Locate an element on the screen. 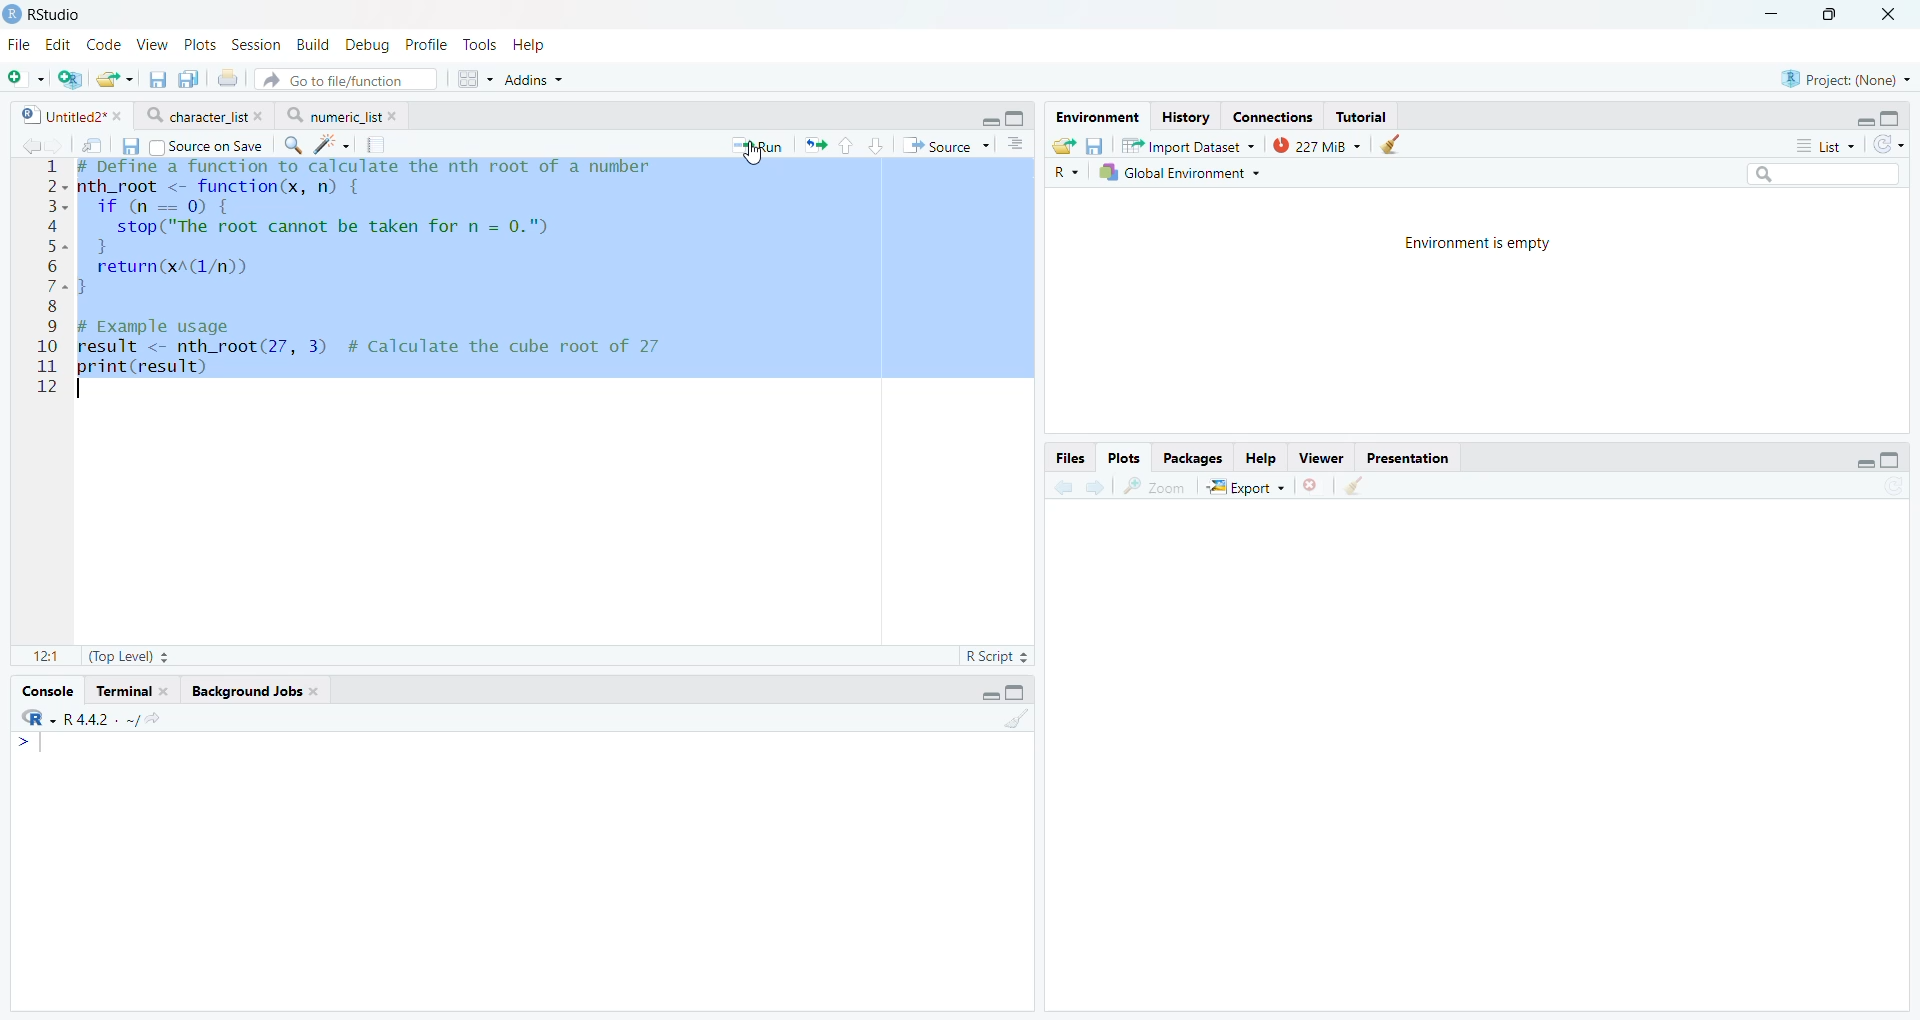 Image resolution: width=1920 pixels, height=1020 pixels. Code Tools is located at coordinates (333, 145).